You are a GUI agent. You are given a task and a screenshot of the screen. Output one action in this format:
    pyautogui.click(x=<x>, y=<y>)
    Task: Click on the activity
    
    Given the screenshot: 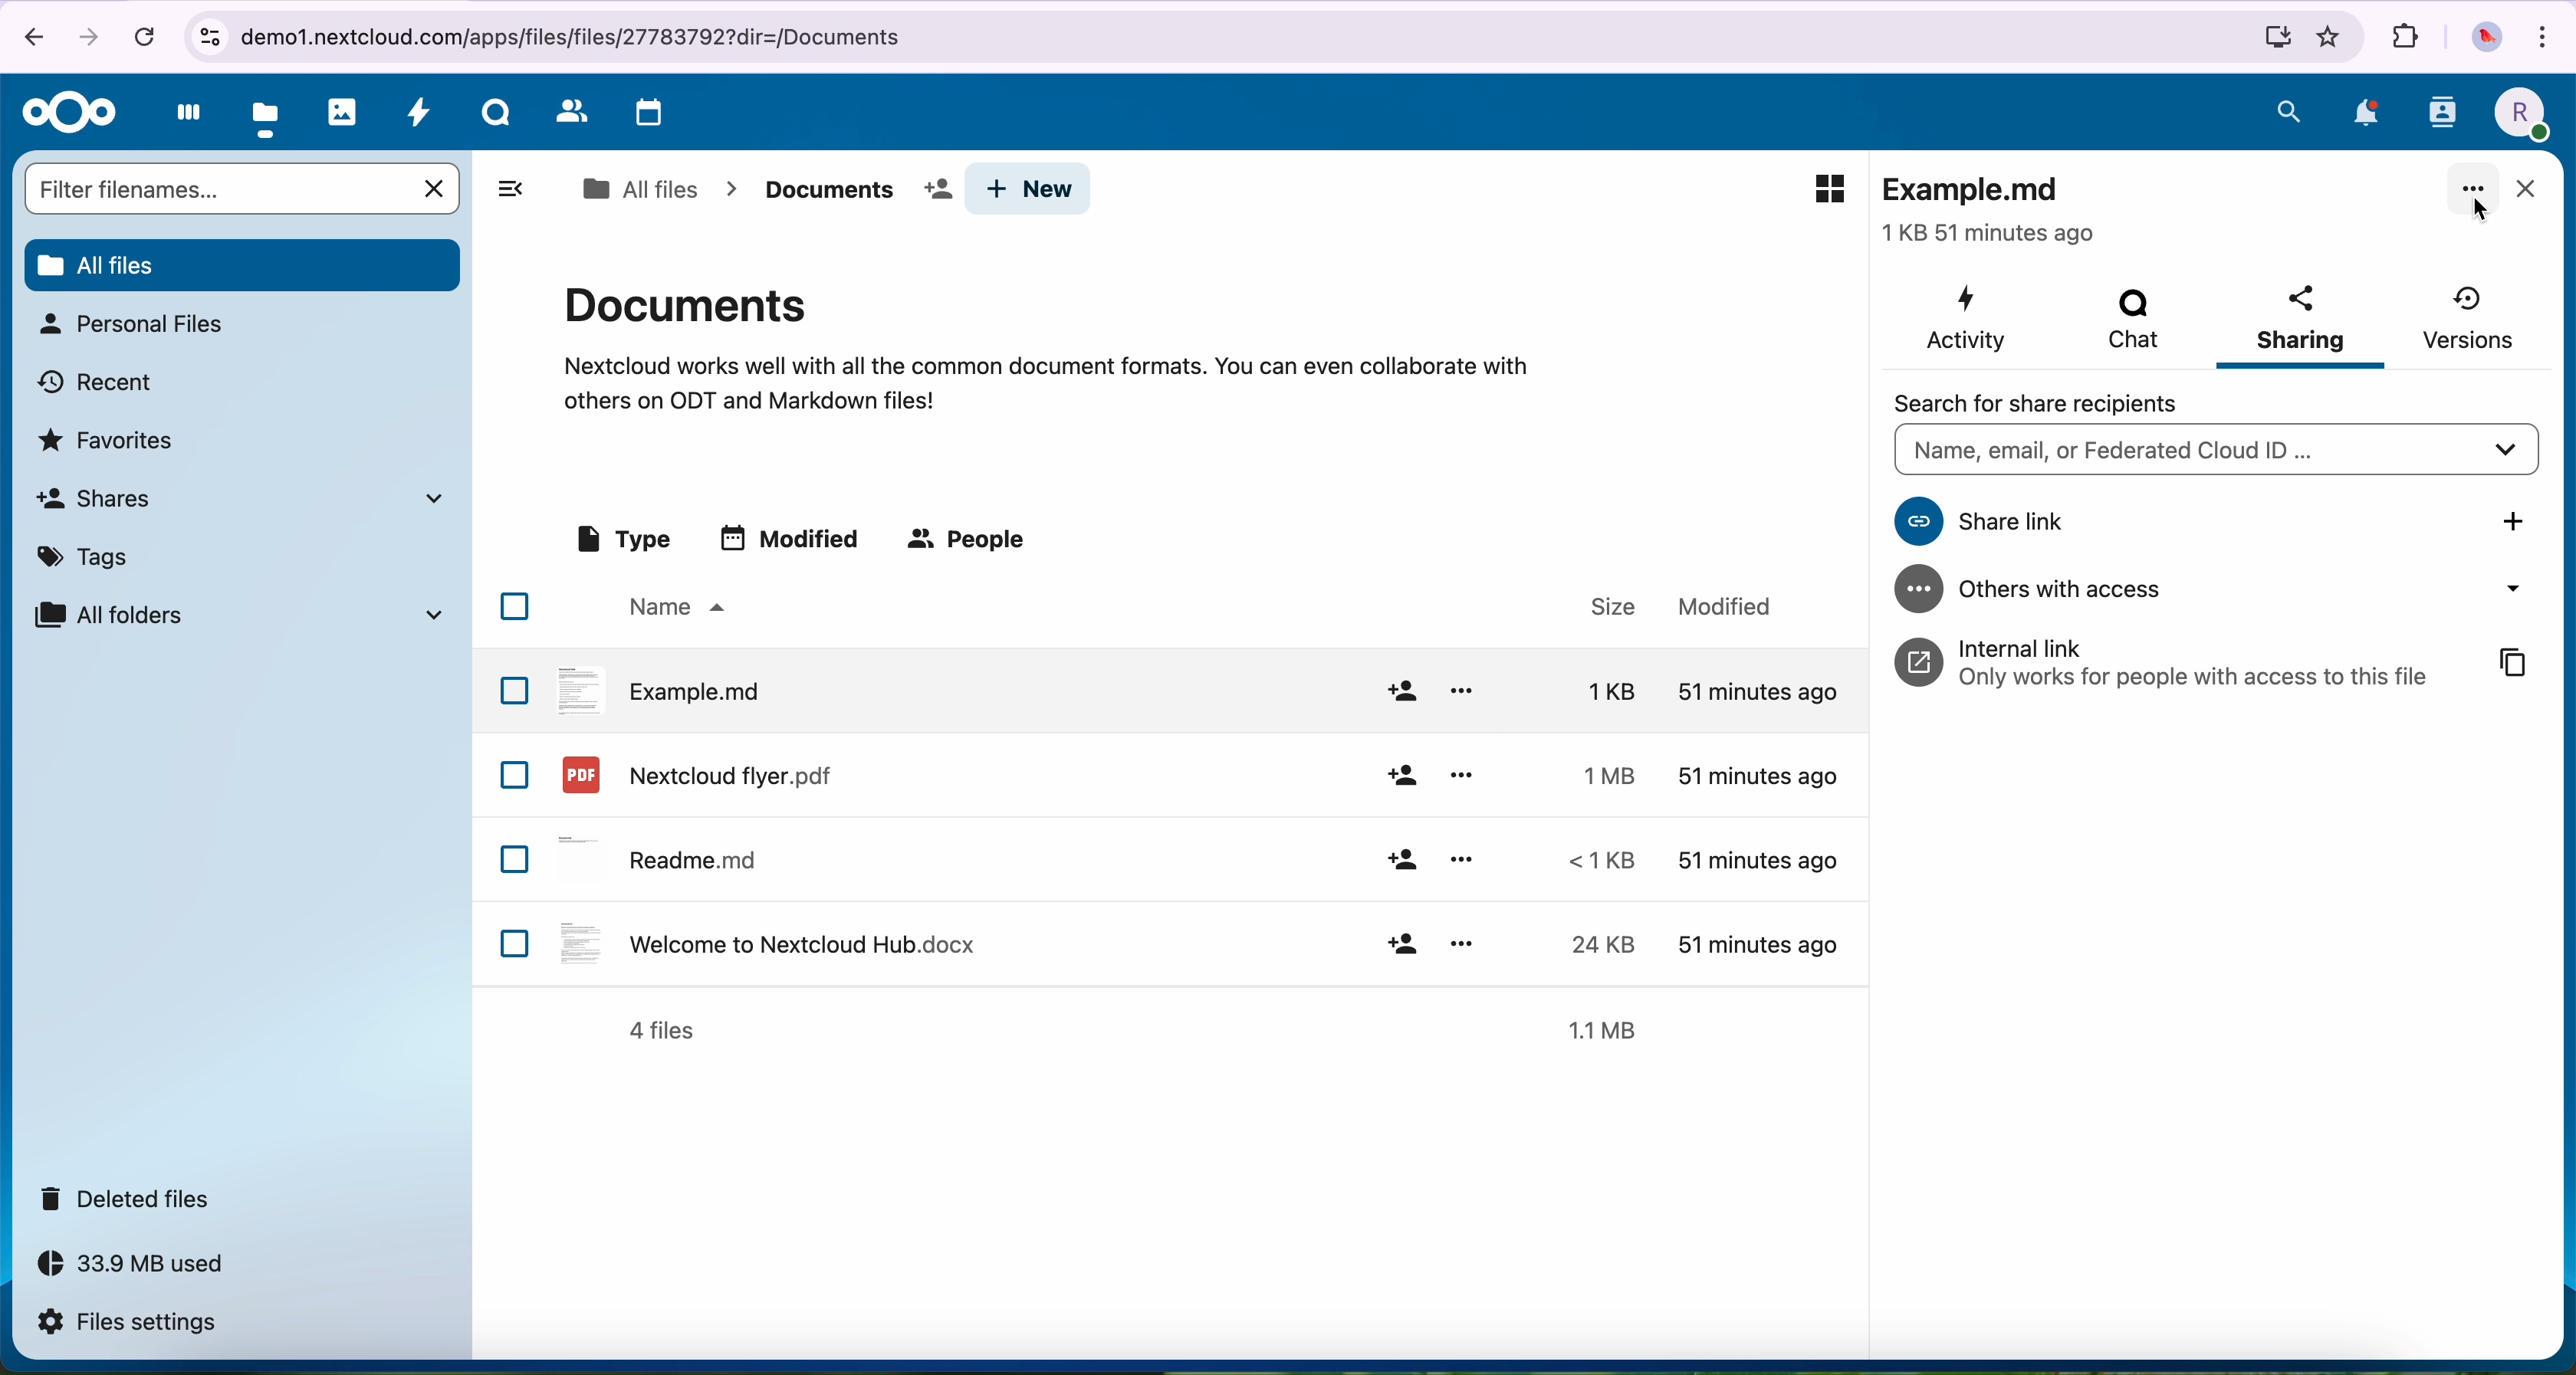 What is the action you would take?
    pyautogui.click(x=1972, y=318)
    